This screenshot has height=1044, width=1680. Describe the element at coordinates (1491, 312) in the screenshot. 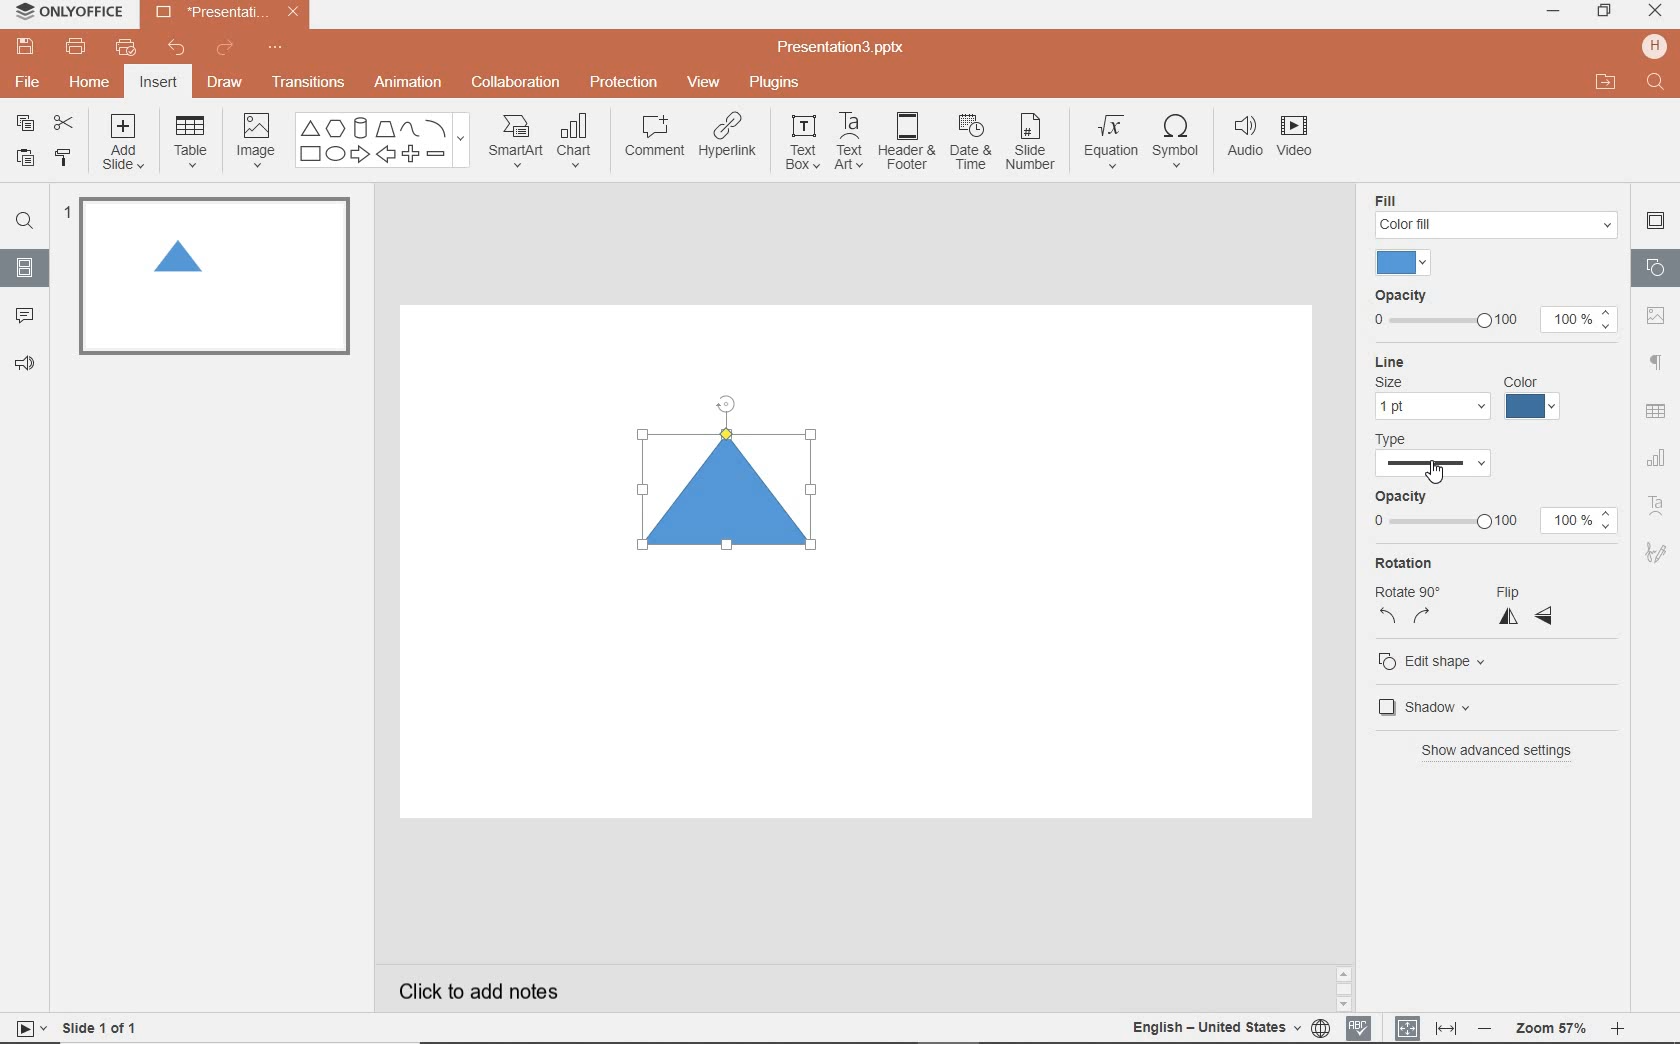

I see `opacity` at that location.